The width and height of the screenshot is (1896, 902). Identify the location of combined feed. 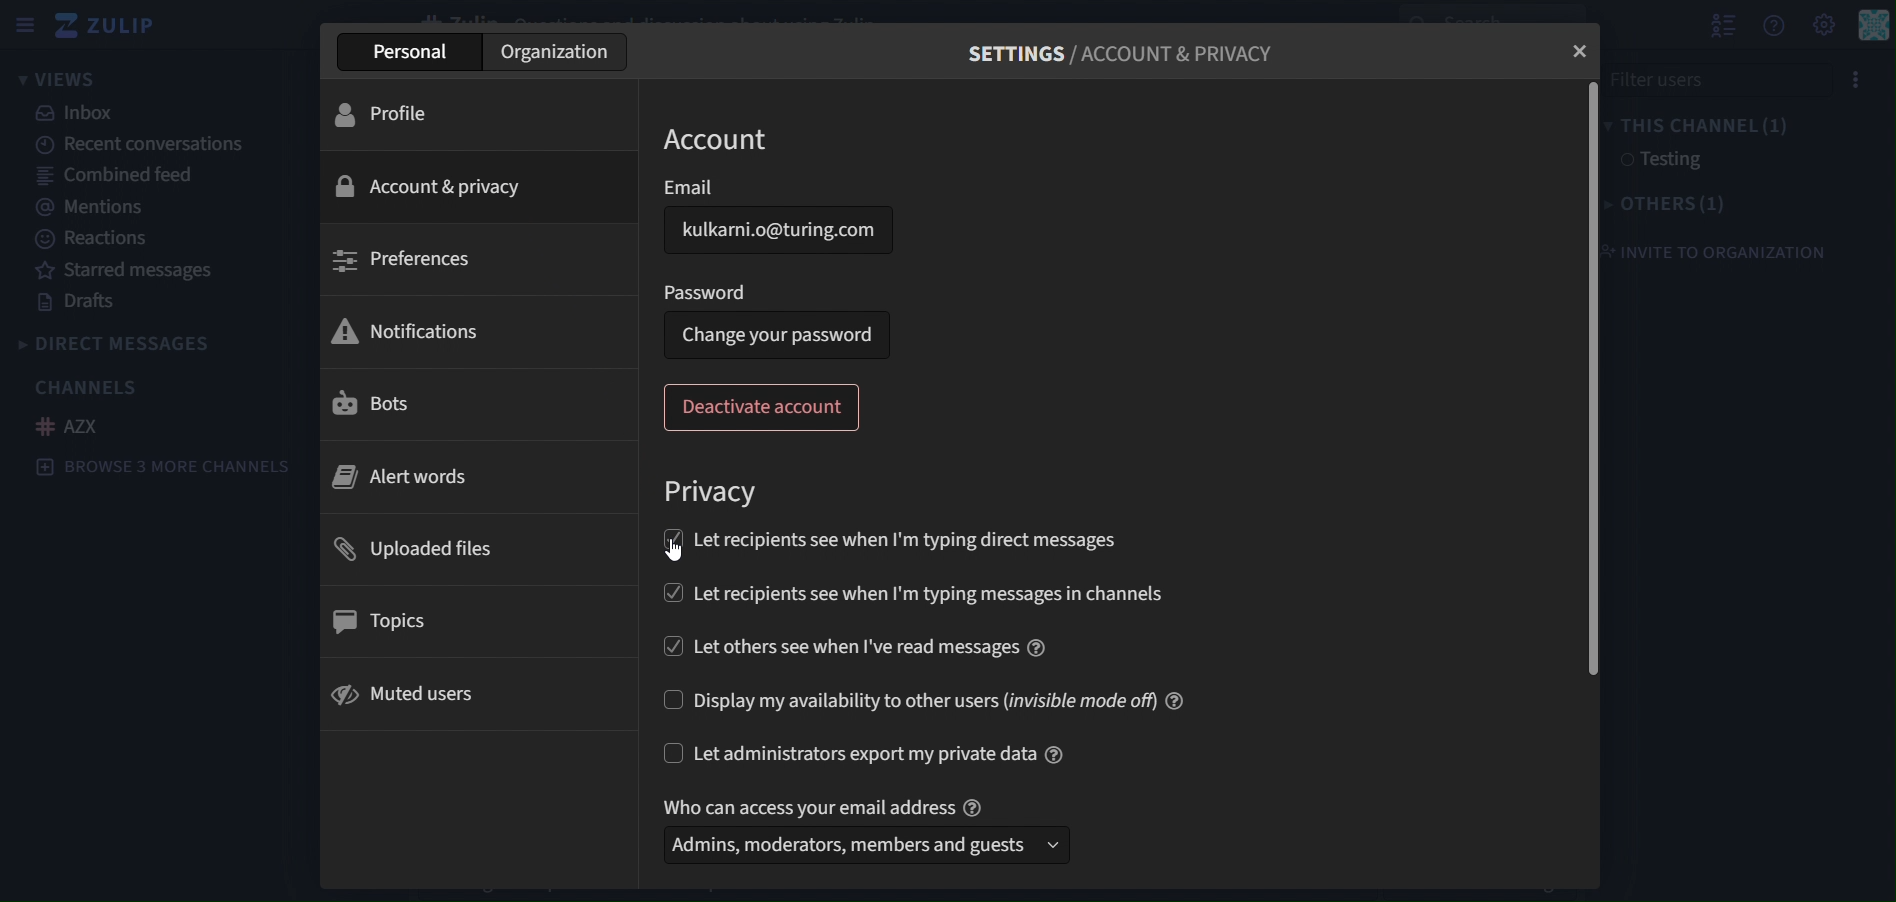
(117, 176).